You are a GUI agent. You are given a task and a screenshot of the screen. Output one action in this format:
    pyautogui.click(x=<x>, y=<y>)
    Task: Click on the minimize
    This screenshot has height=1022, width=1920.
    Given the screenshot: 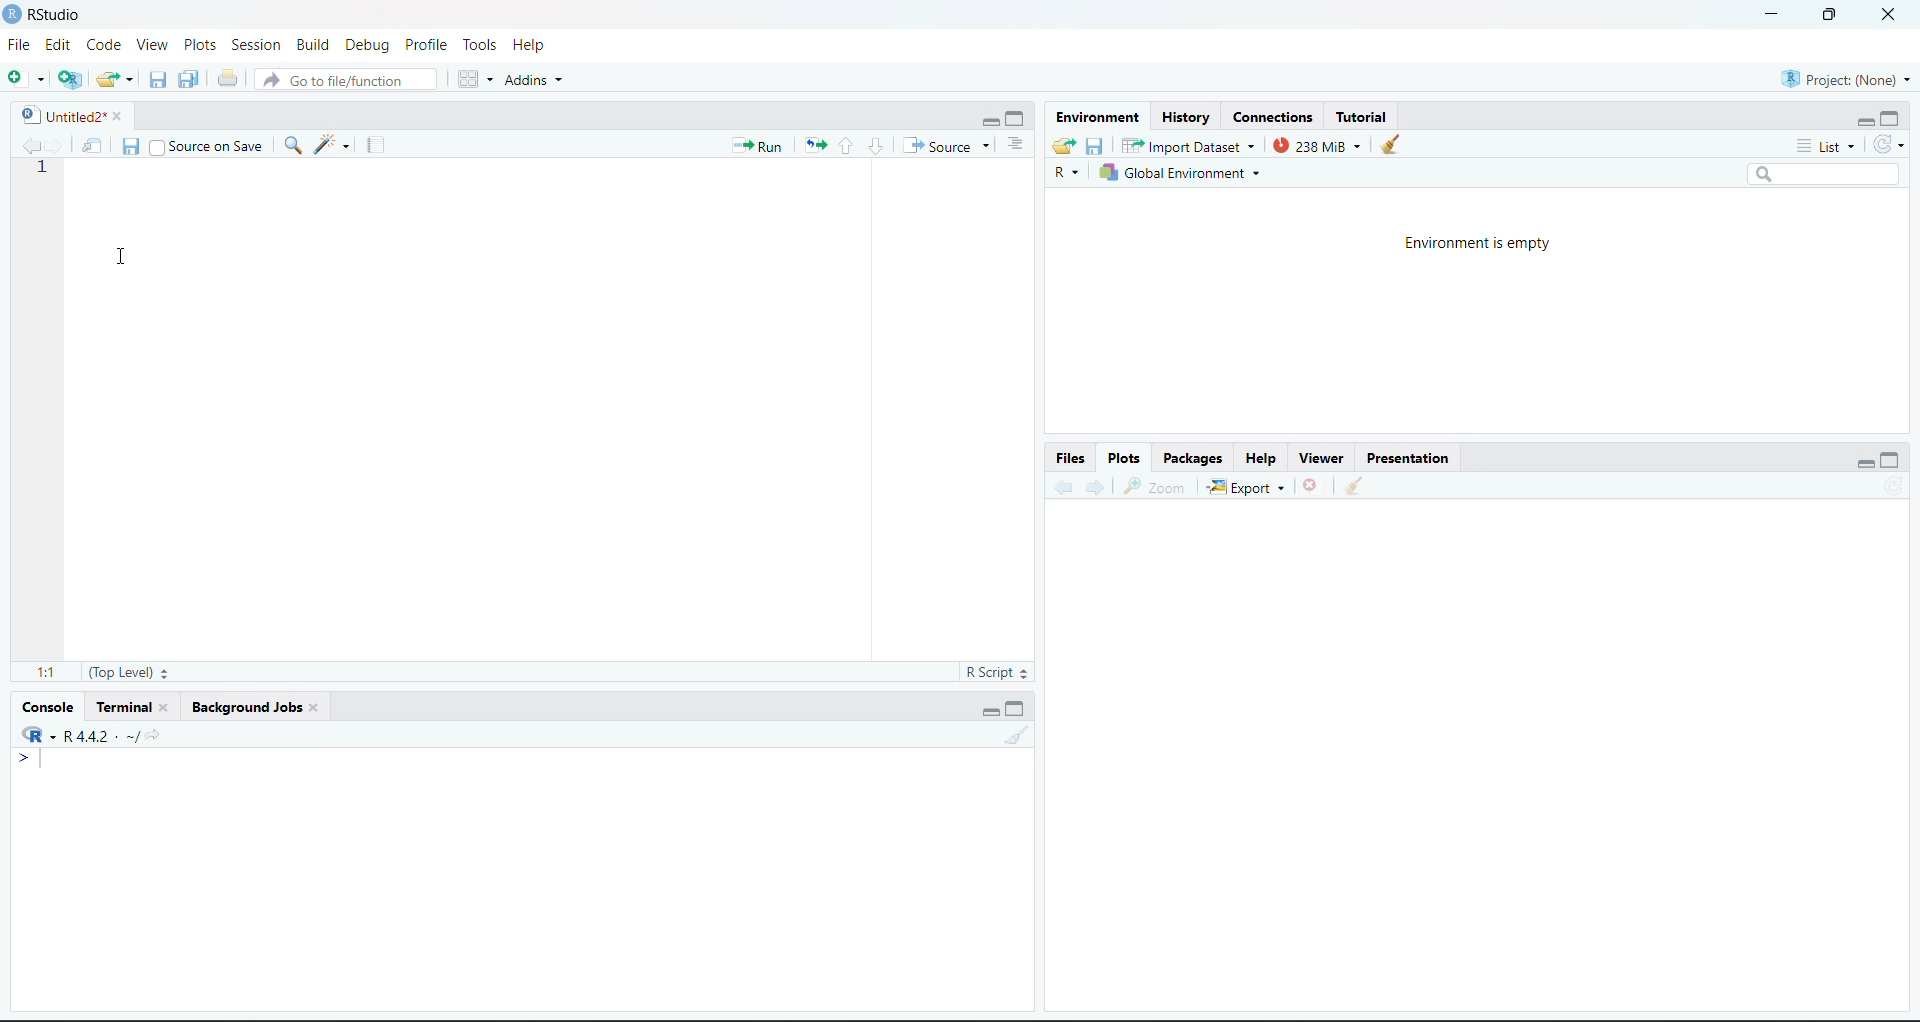 What is the action you would take?
    pyautogui.click(x=1864, y=124)
    